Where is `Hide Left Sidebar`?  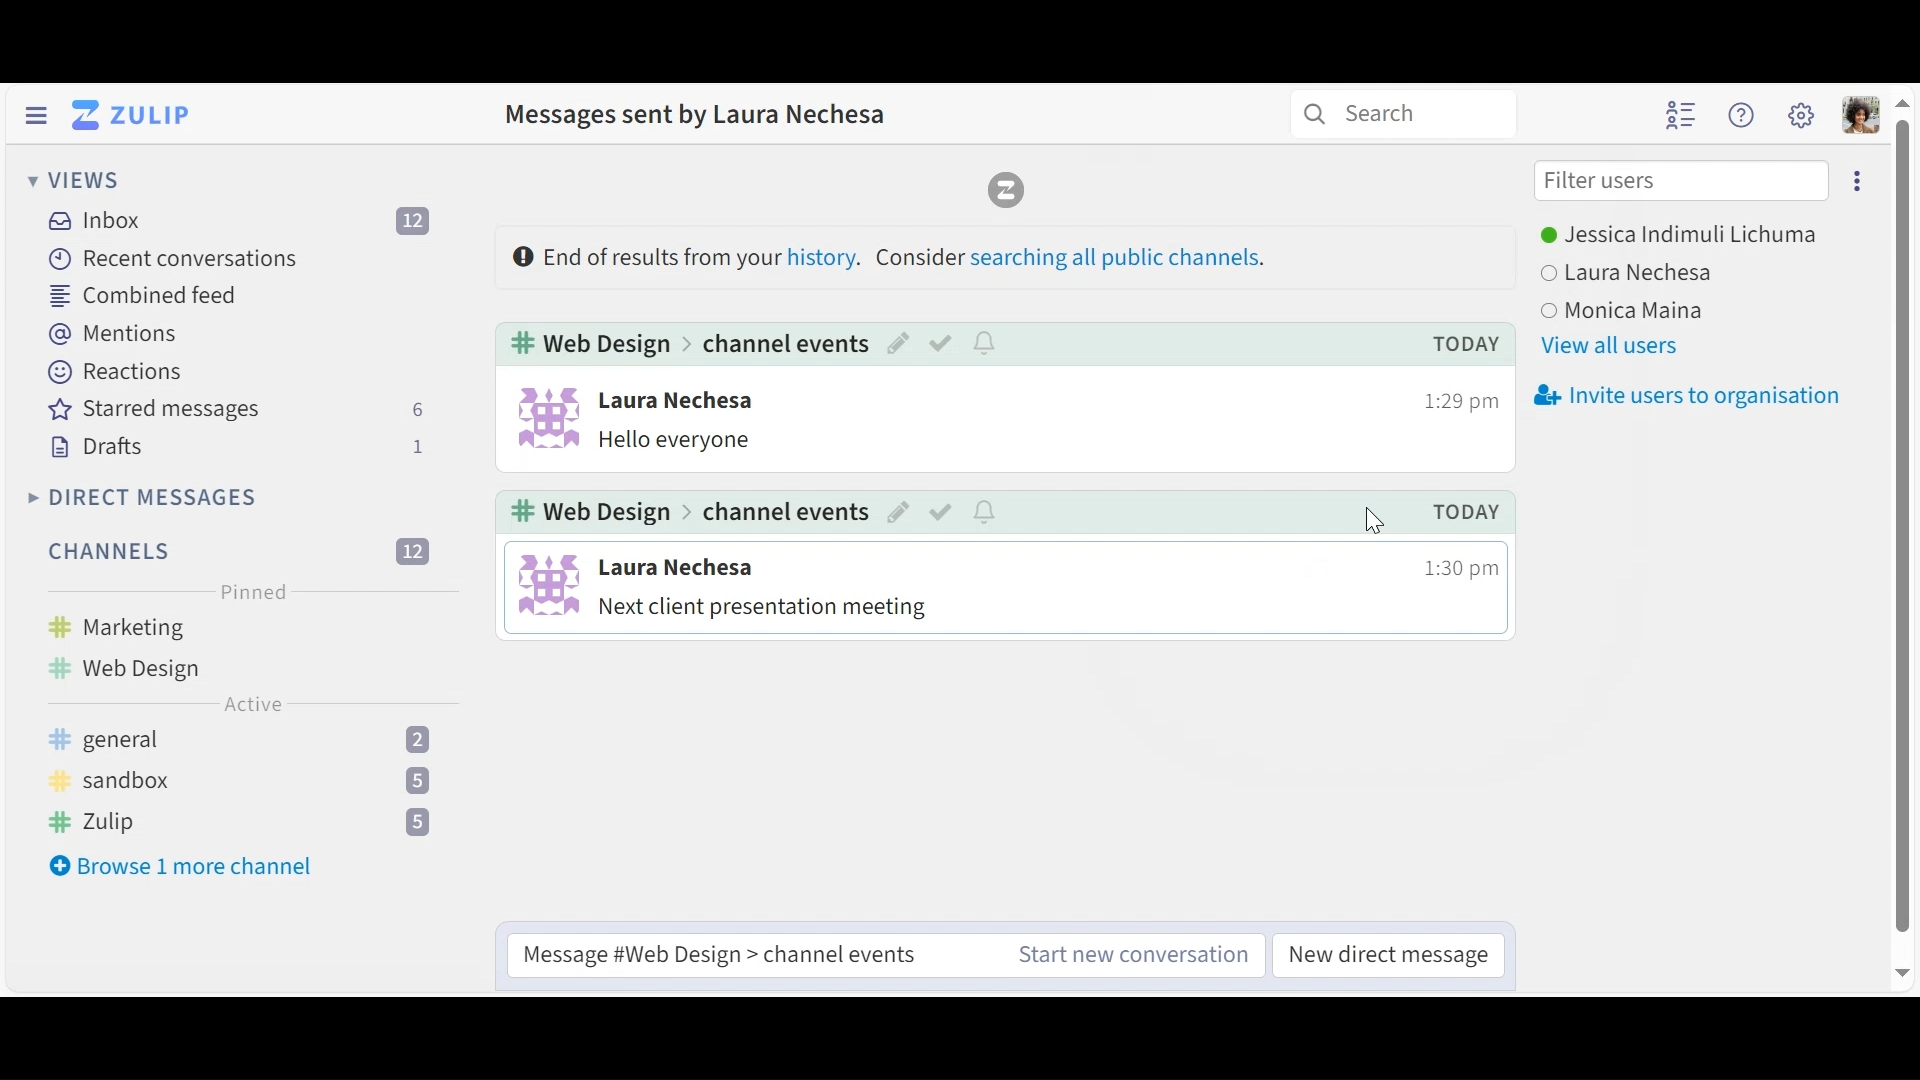
Hide Left Sidebar is located at coordinates (33, 114).